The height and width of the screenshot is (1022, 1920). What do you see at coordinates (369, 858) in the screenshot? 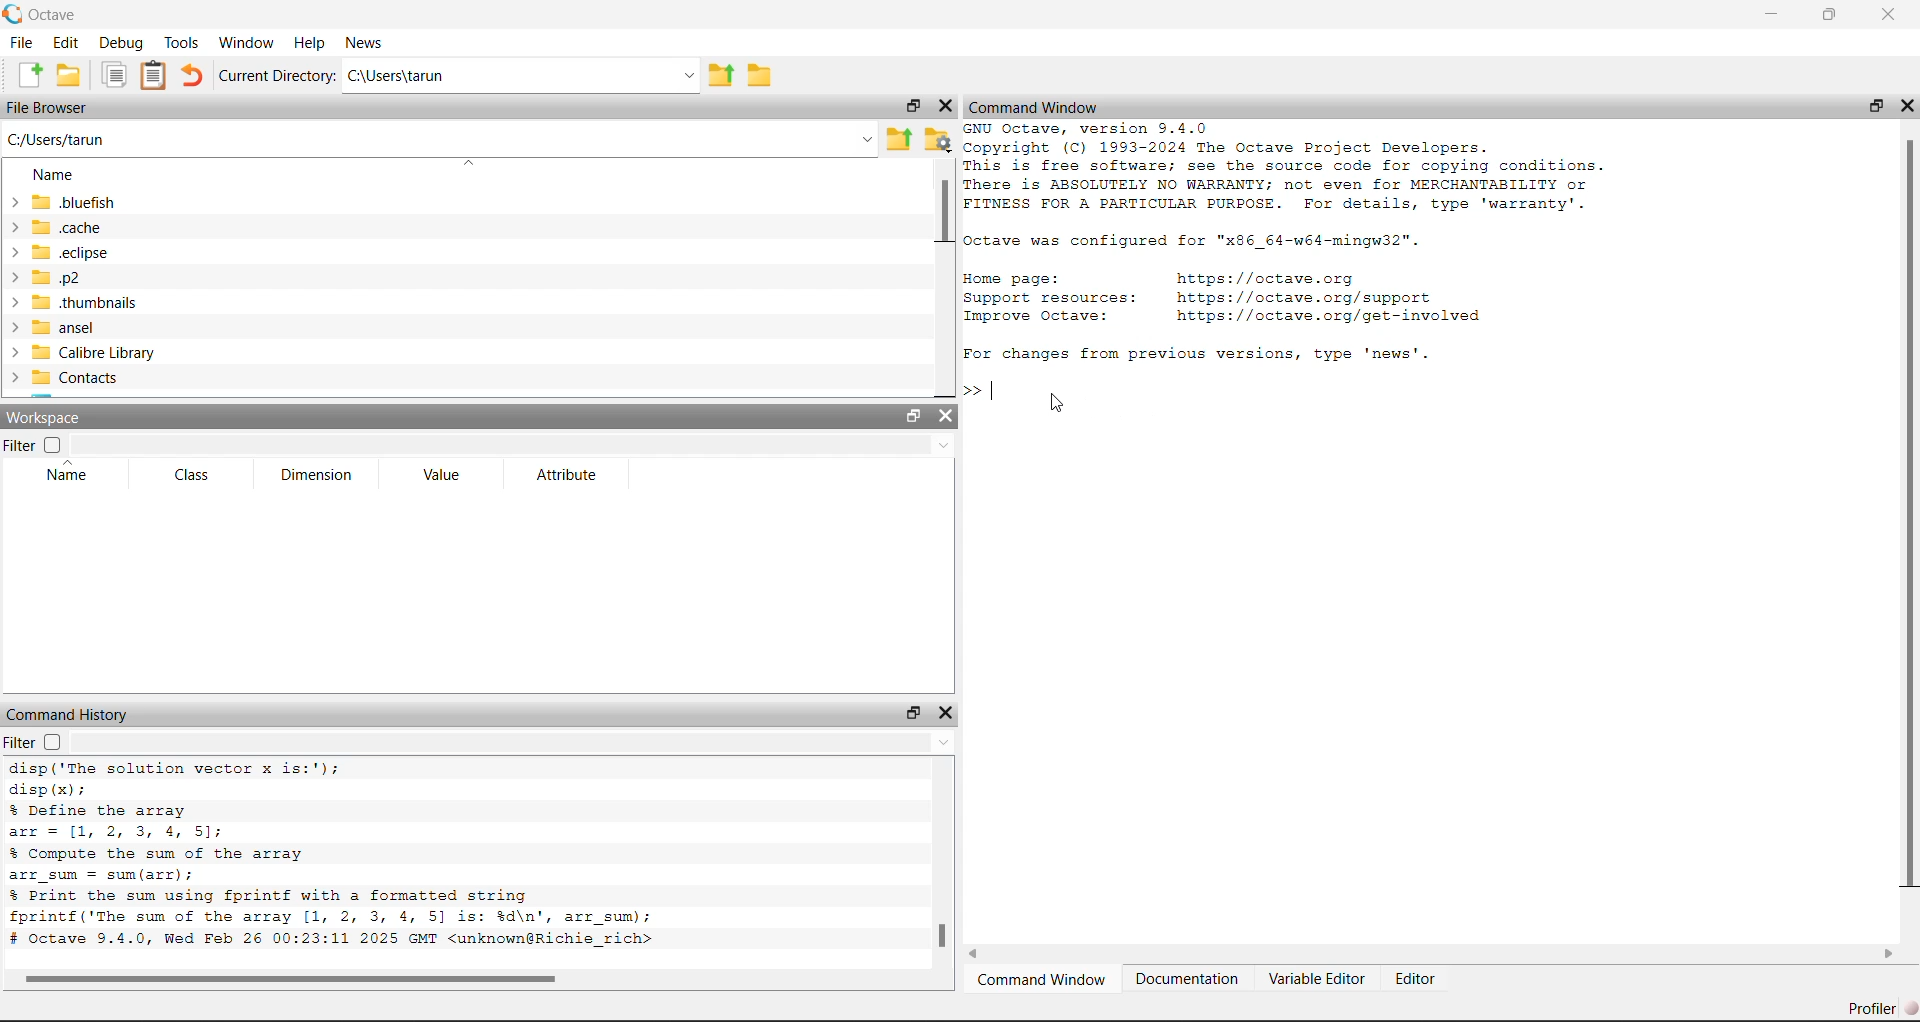
I see `disp('The solution vector x is:');

disp (x);

% Define the array

arr = [1, 2, 3, 4, SI;

% Compute the sum of the array

arr_sum = sum(arr);

% Print the sum using fprintf with a formatted string
fprintf('The sum of the array [1, 2, 3, 4, 5] is: %d\n', arr_sum);
# Octave 9.4.0, Wed Feb 26 00:23:11 2025 GMT <unknown@Richie_rich>` at bounding box center [369, 858].